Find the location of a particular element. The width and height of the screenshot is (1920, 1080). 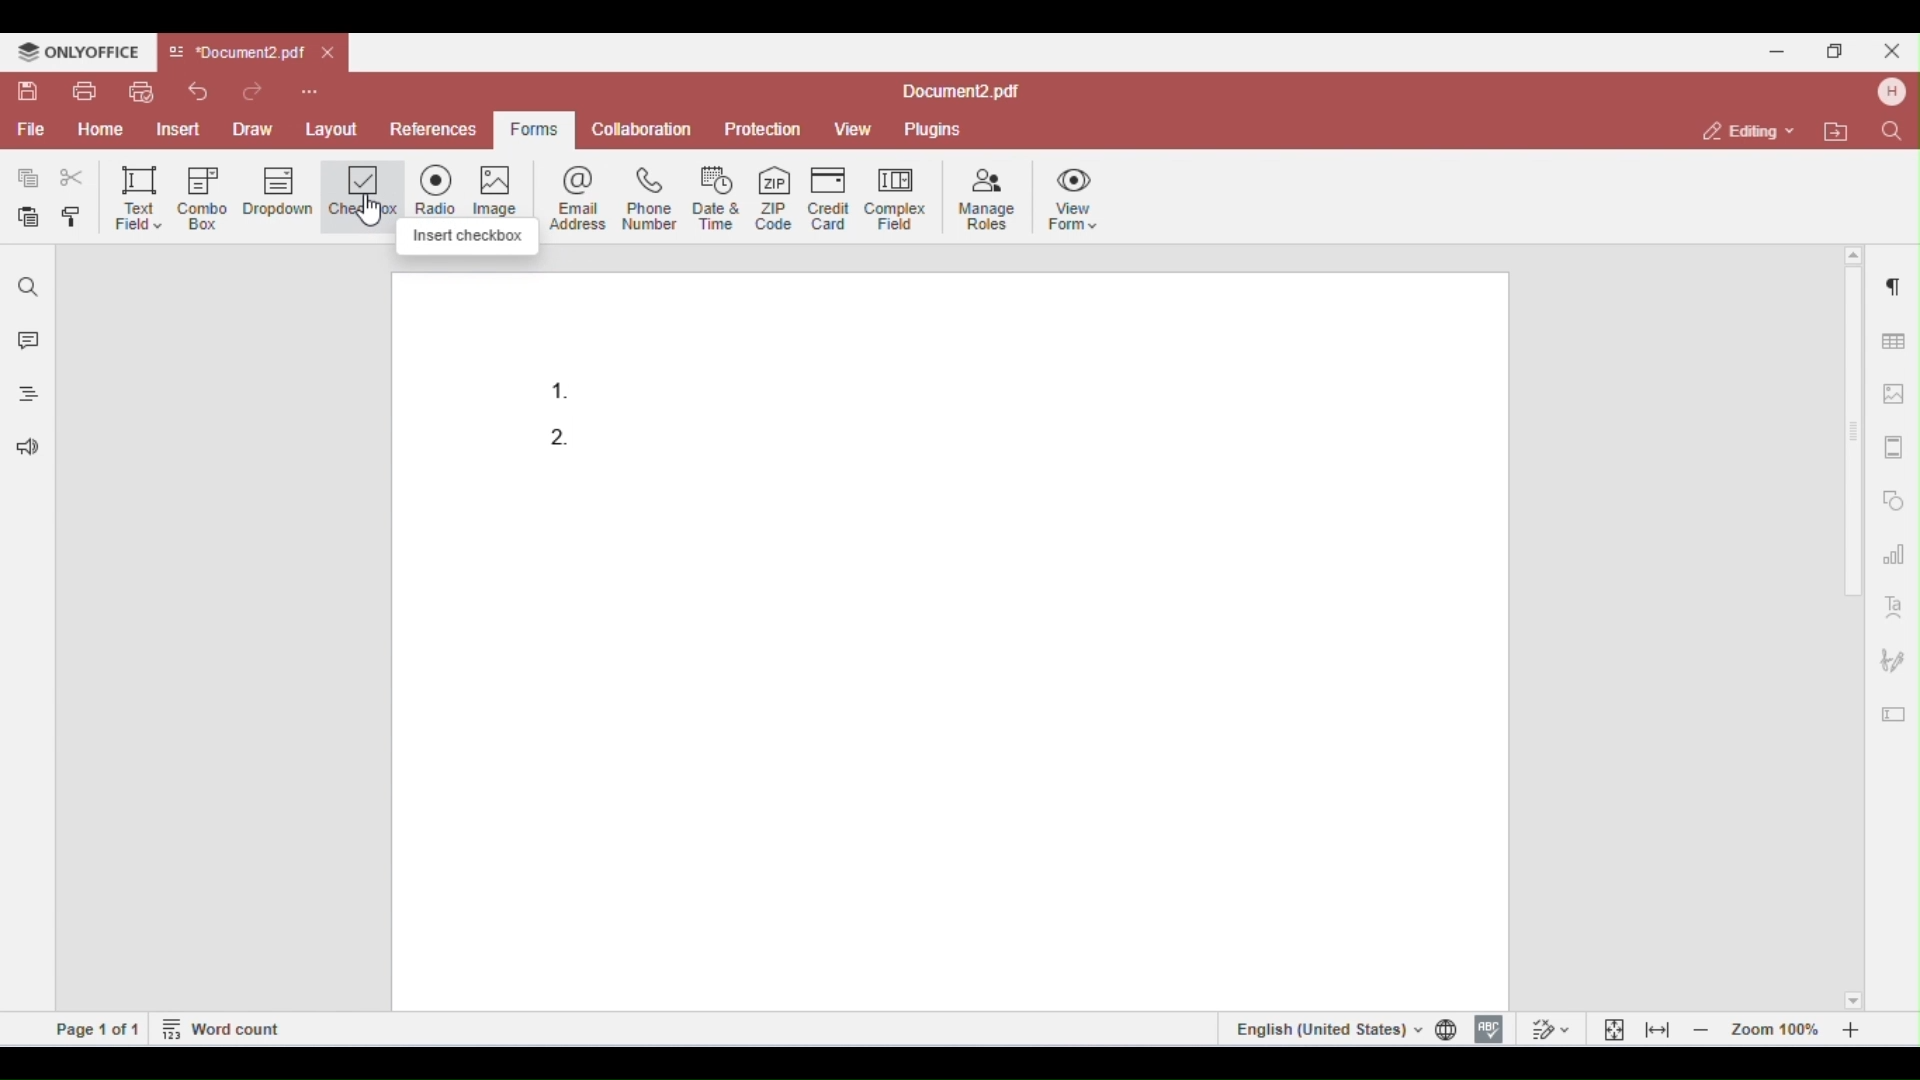

vertical scroll bar is located at coordinates (1855, 446).